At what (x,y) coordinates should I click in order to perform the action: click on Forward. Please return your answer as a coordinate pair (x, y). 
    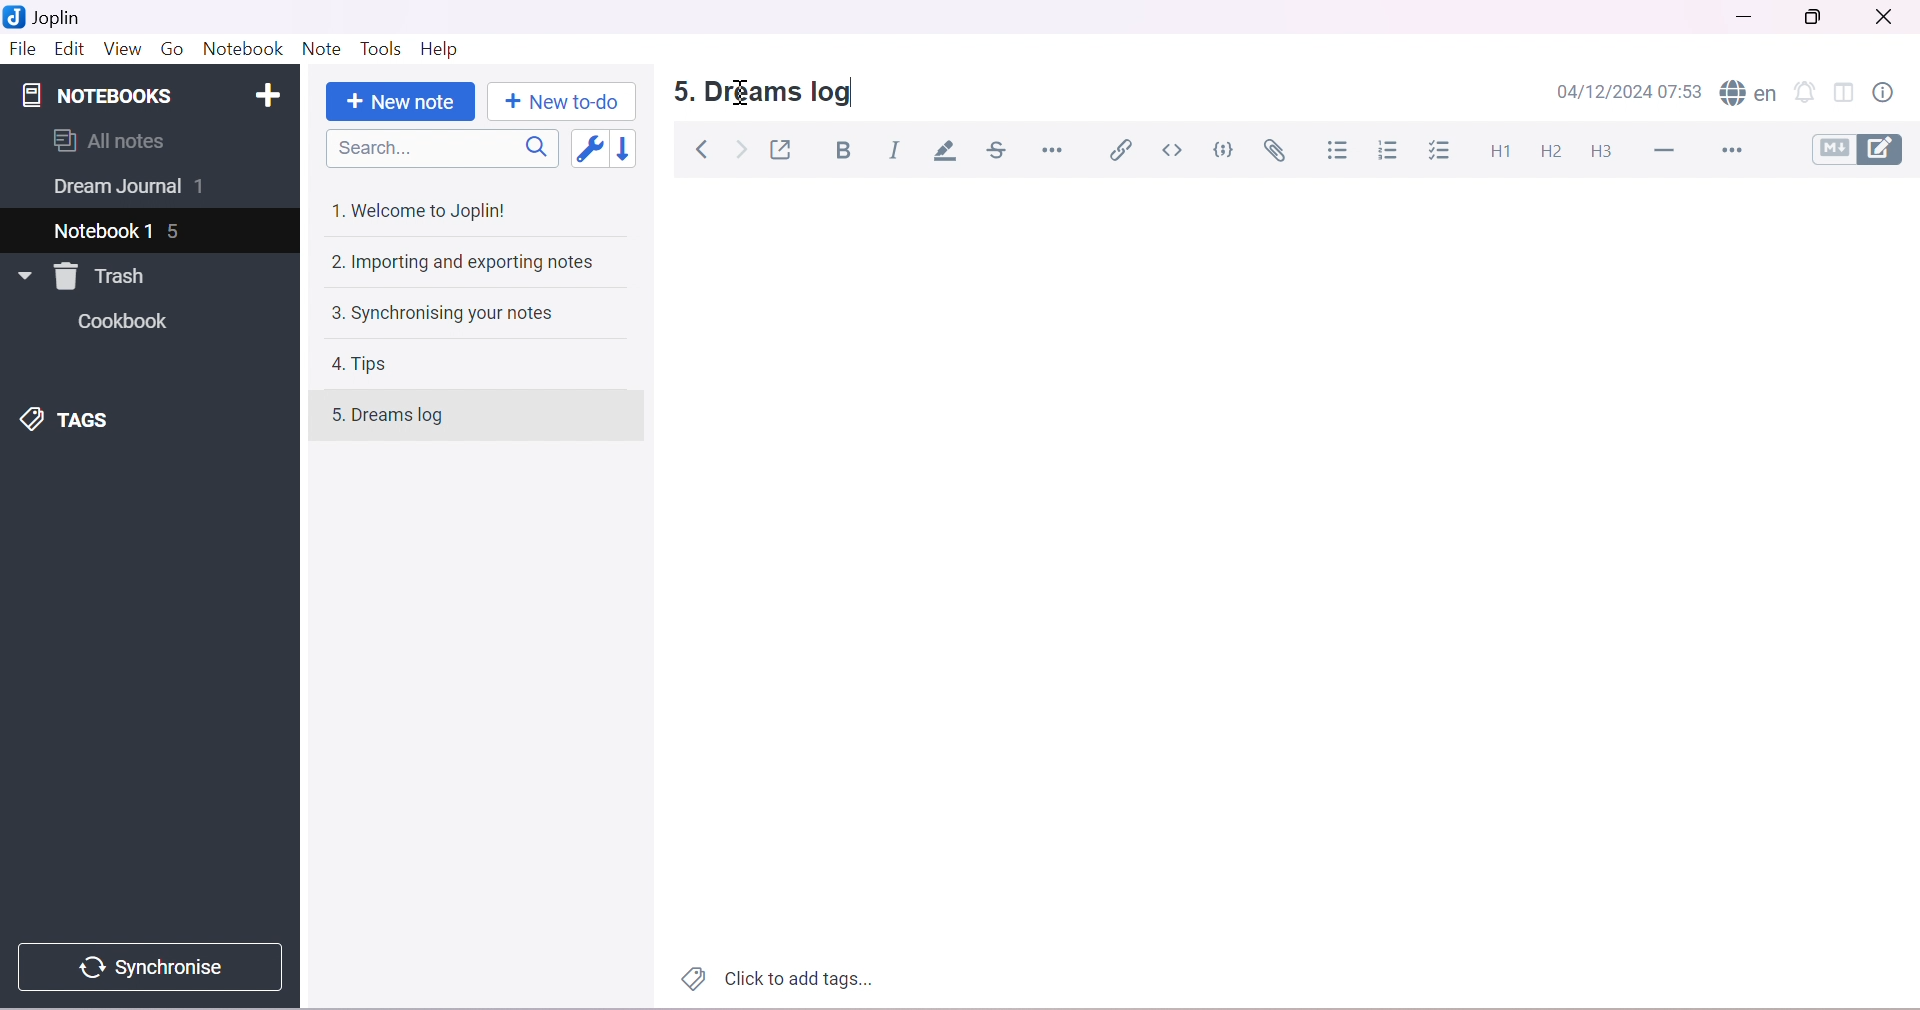
    Looking at the image, I should click on (742, 152).